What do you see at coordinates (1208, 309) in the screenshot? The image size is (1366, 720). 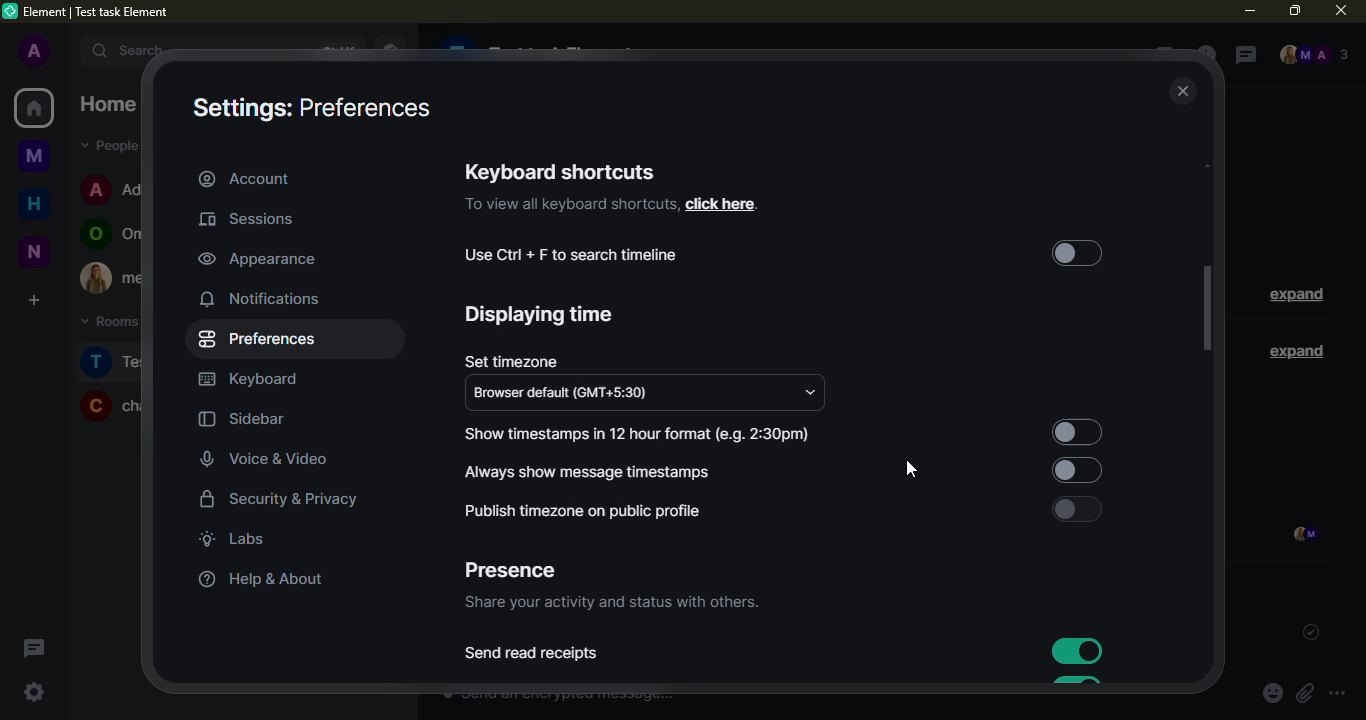 I see `scroll bar` at bounding box center [1208, 309].